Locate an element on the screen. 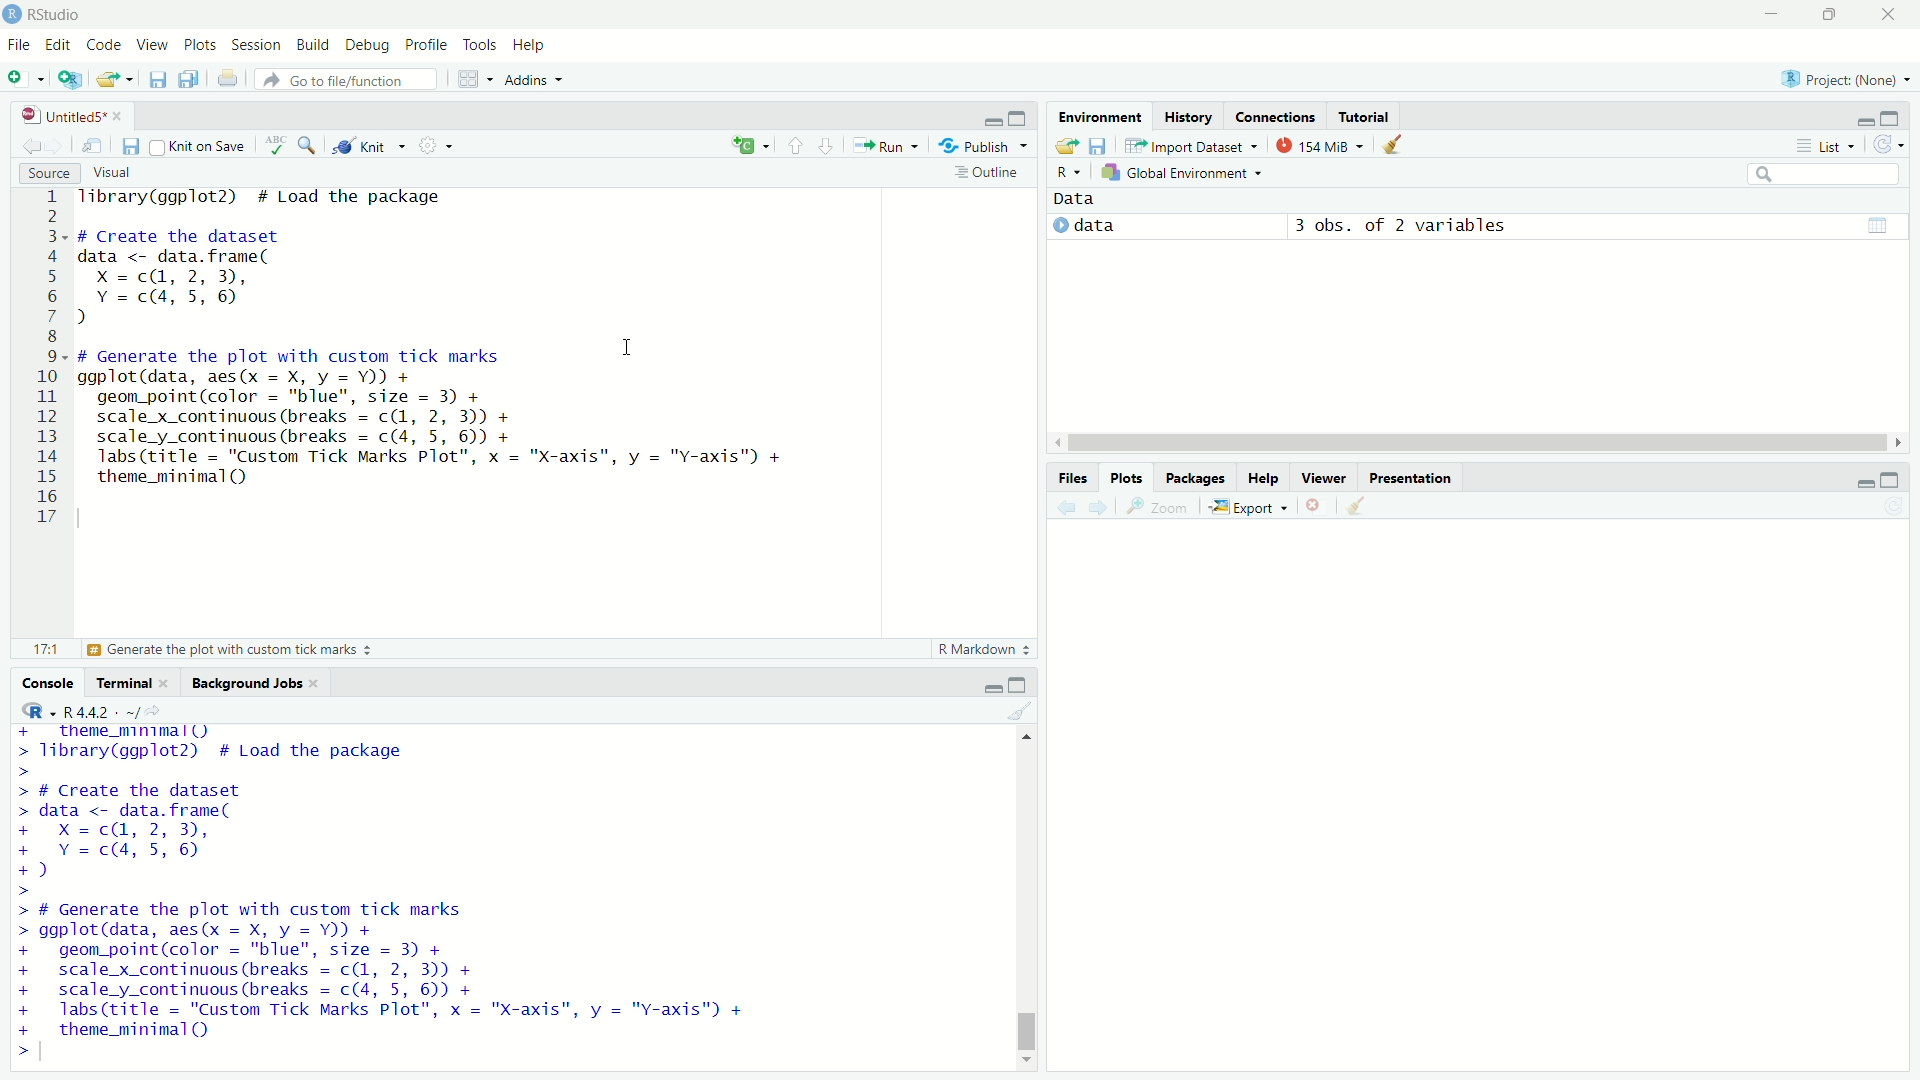 This screenshot has height=1080, width=1920. session is located at coordinates (256, 45).